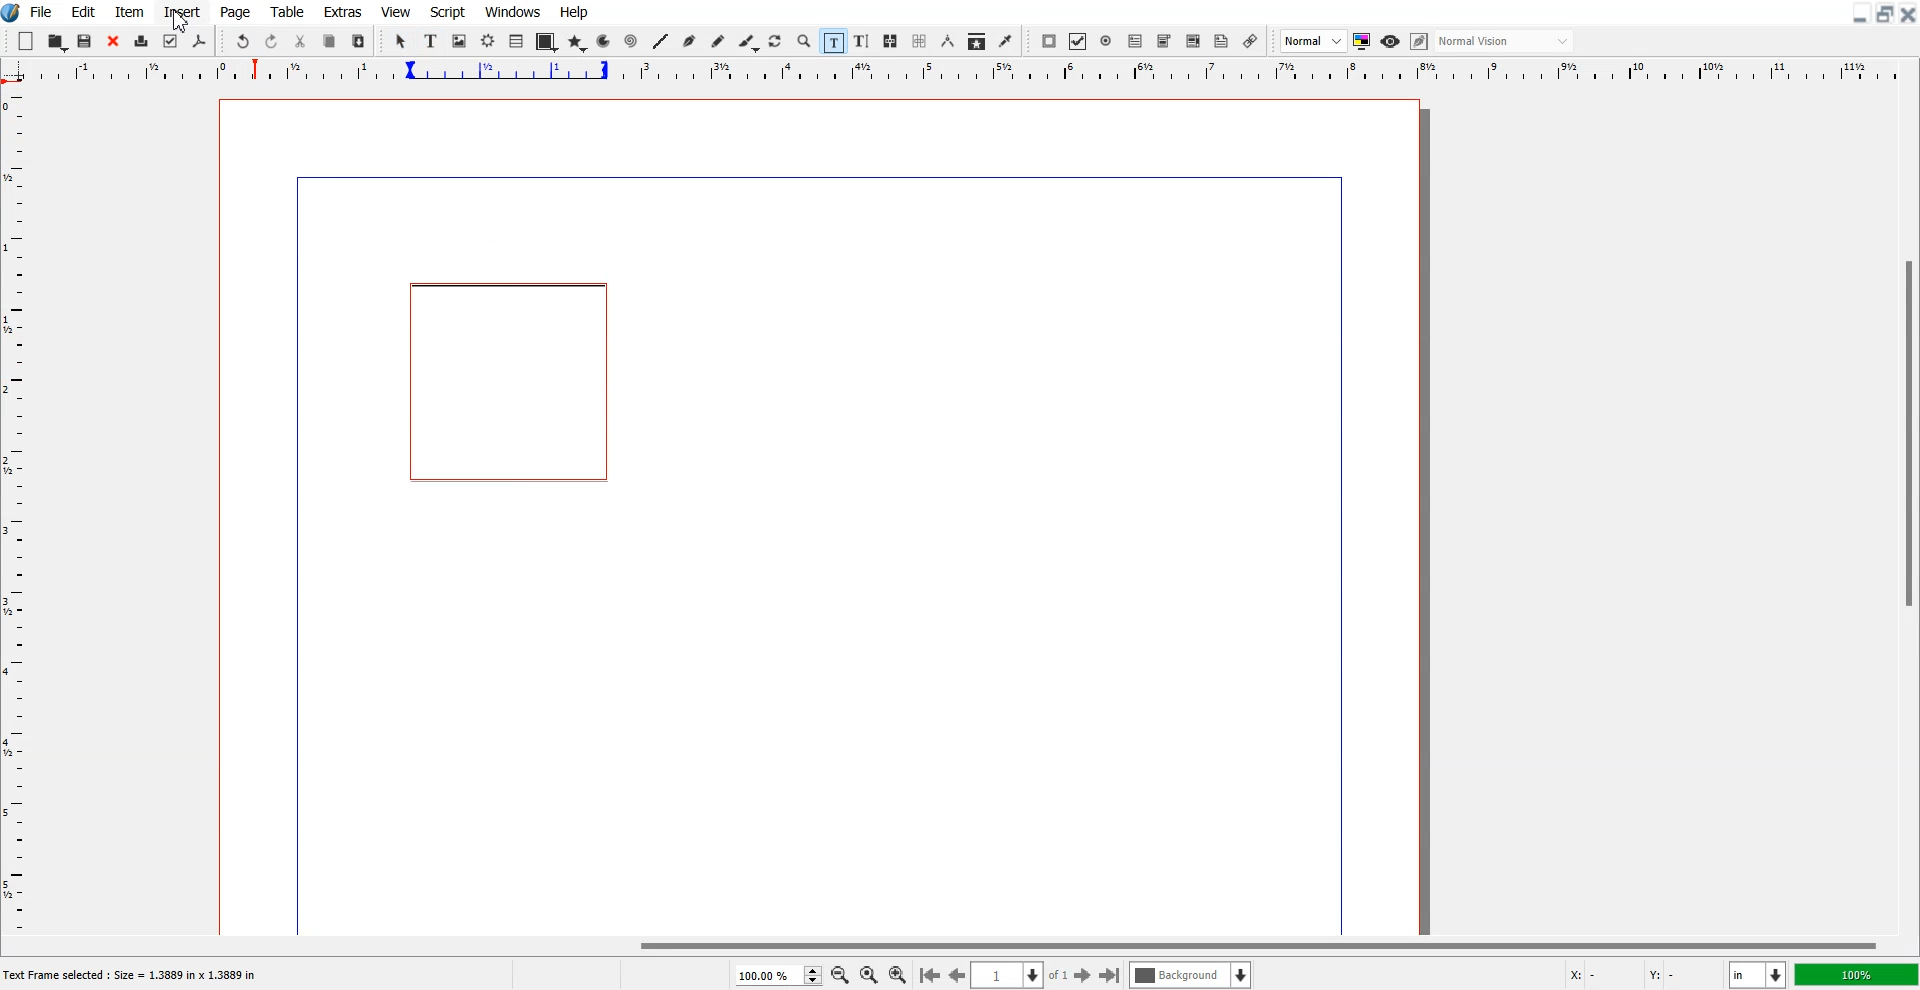  Describe the element at coordinates (242, 42) in the screenshot. I see `Undo` at that location.